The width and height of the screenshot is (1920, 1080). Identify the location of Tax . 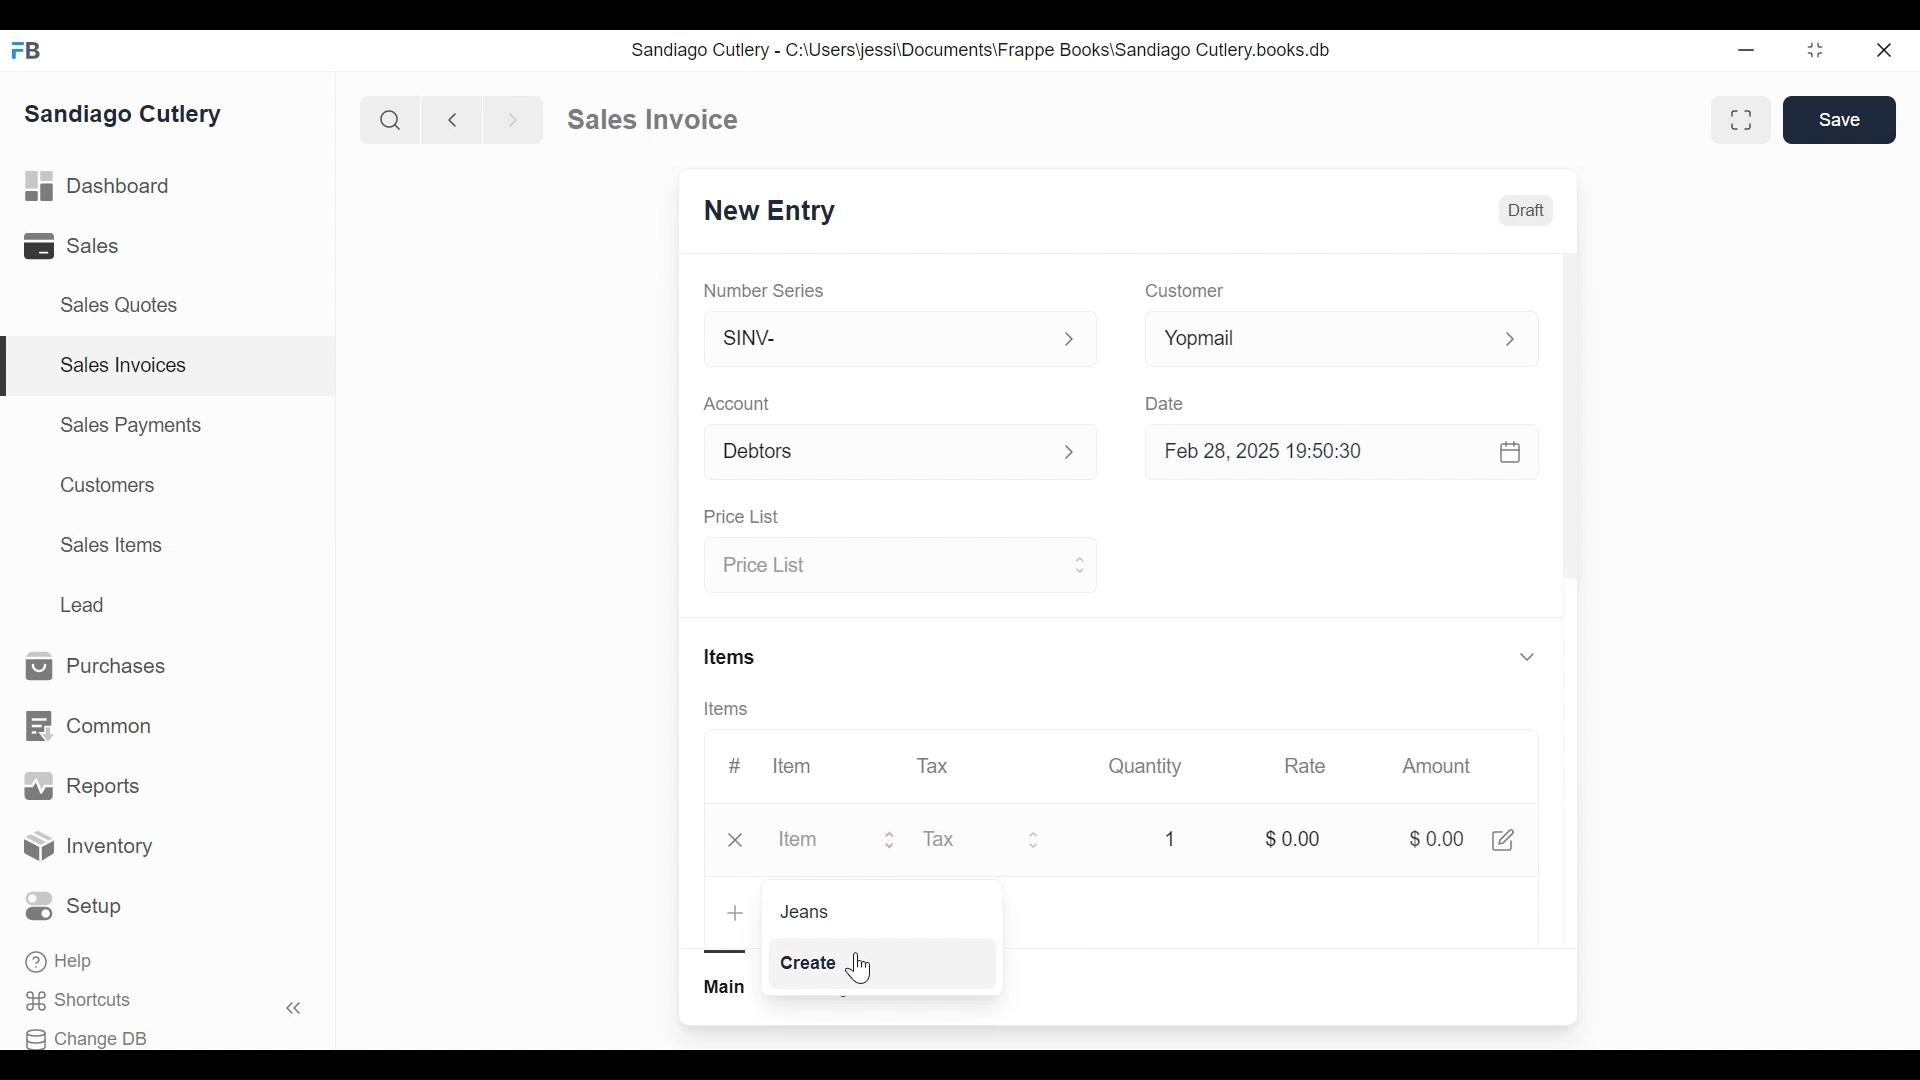
(982, 842).